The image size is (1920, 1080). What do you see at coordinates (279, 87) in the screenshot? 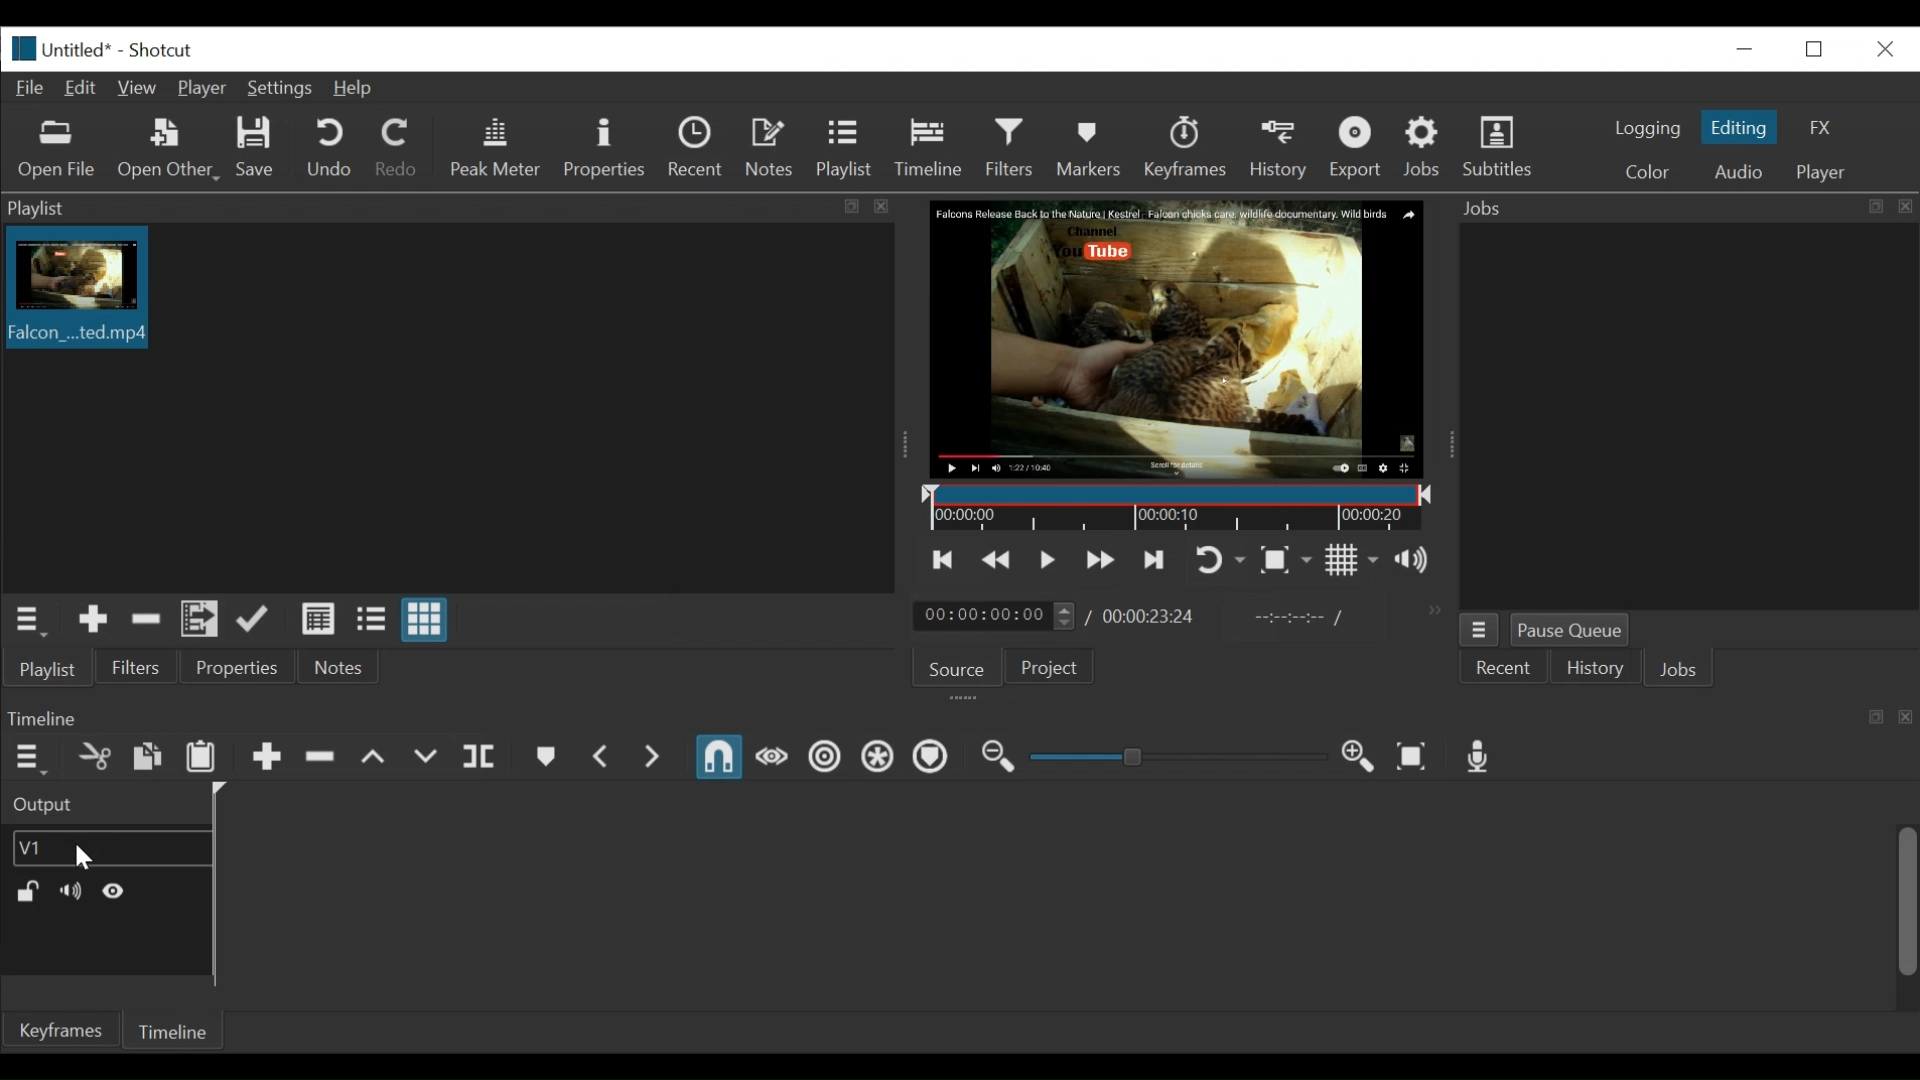
I see `Settings` at bounding box center [279, 87].